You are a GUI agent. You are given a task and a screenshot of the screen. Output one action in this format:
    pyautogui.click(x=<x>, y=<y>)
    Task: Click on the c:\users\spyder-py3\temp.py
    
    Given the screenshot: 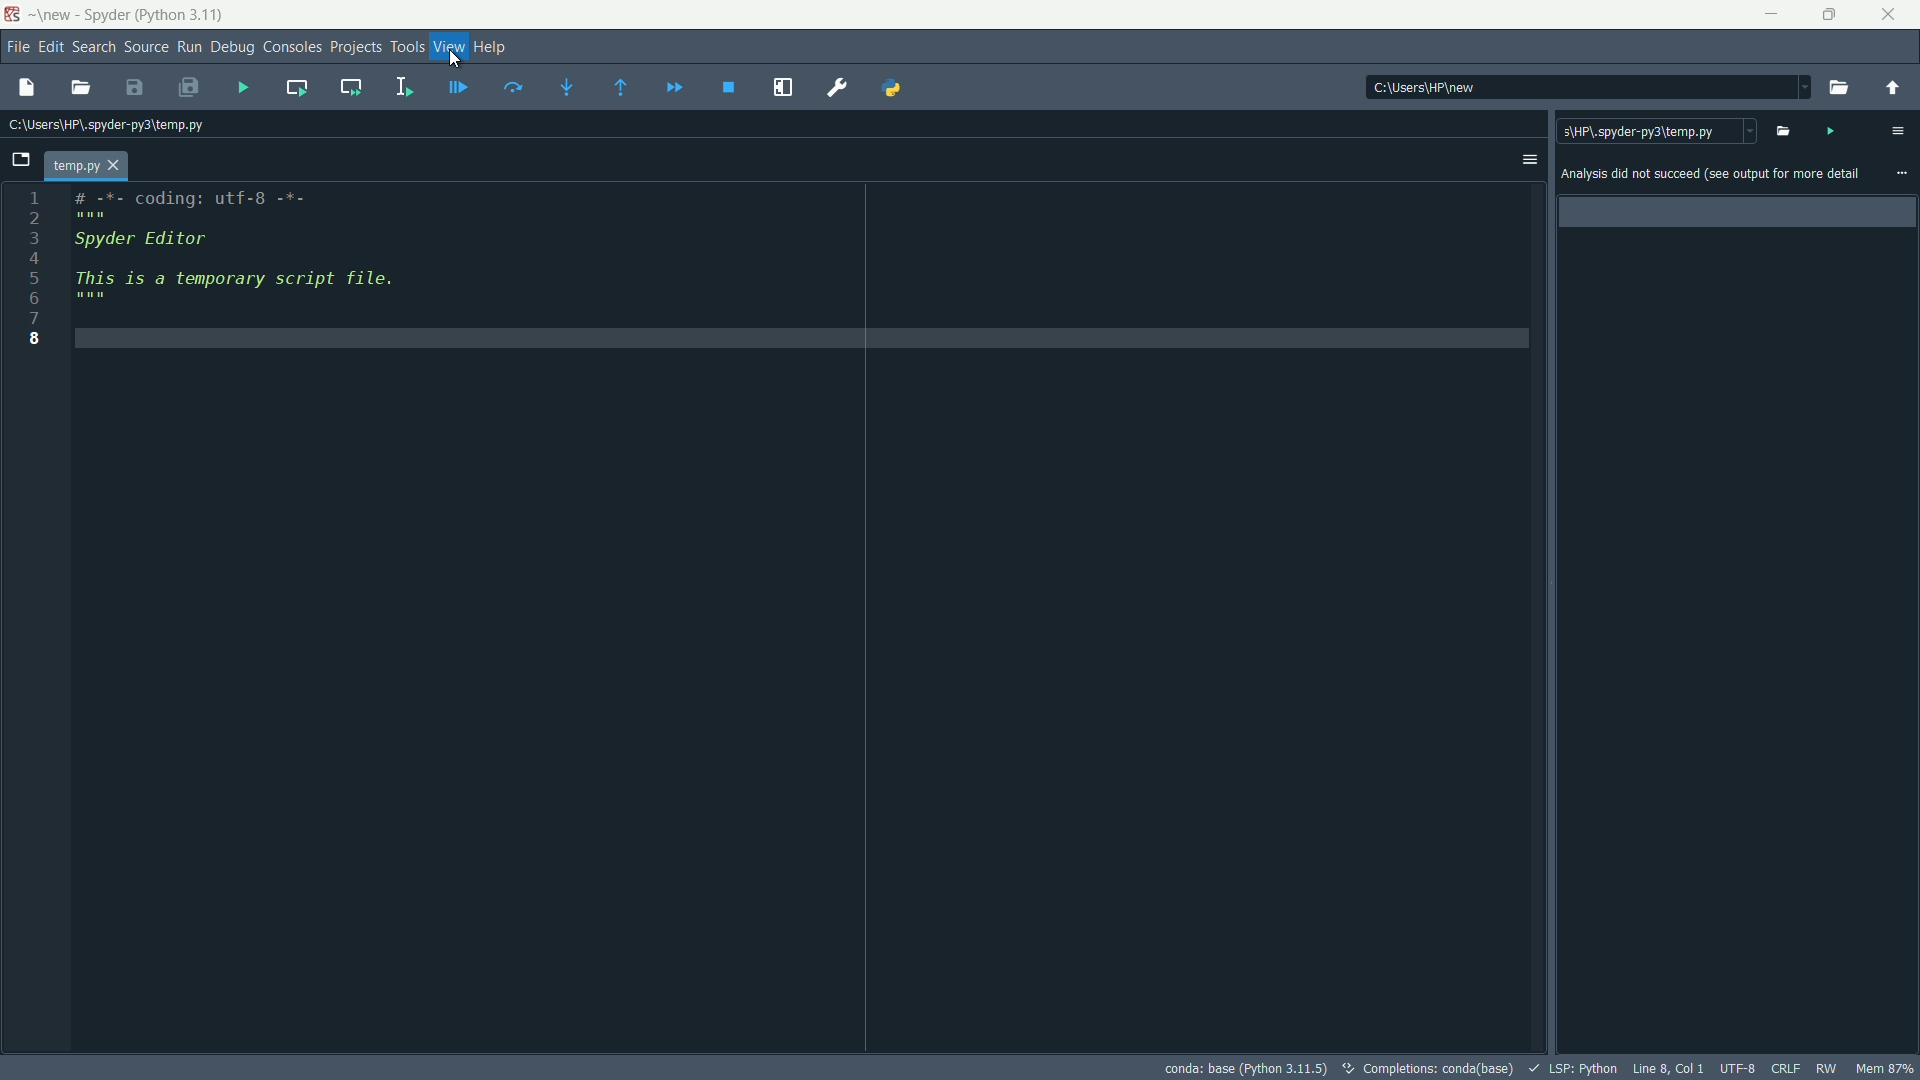 What is the action you would take?
    pyautogui.click(x=1657, y=131)
    